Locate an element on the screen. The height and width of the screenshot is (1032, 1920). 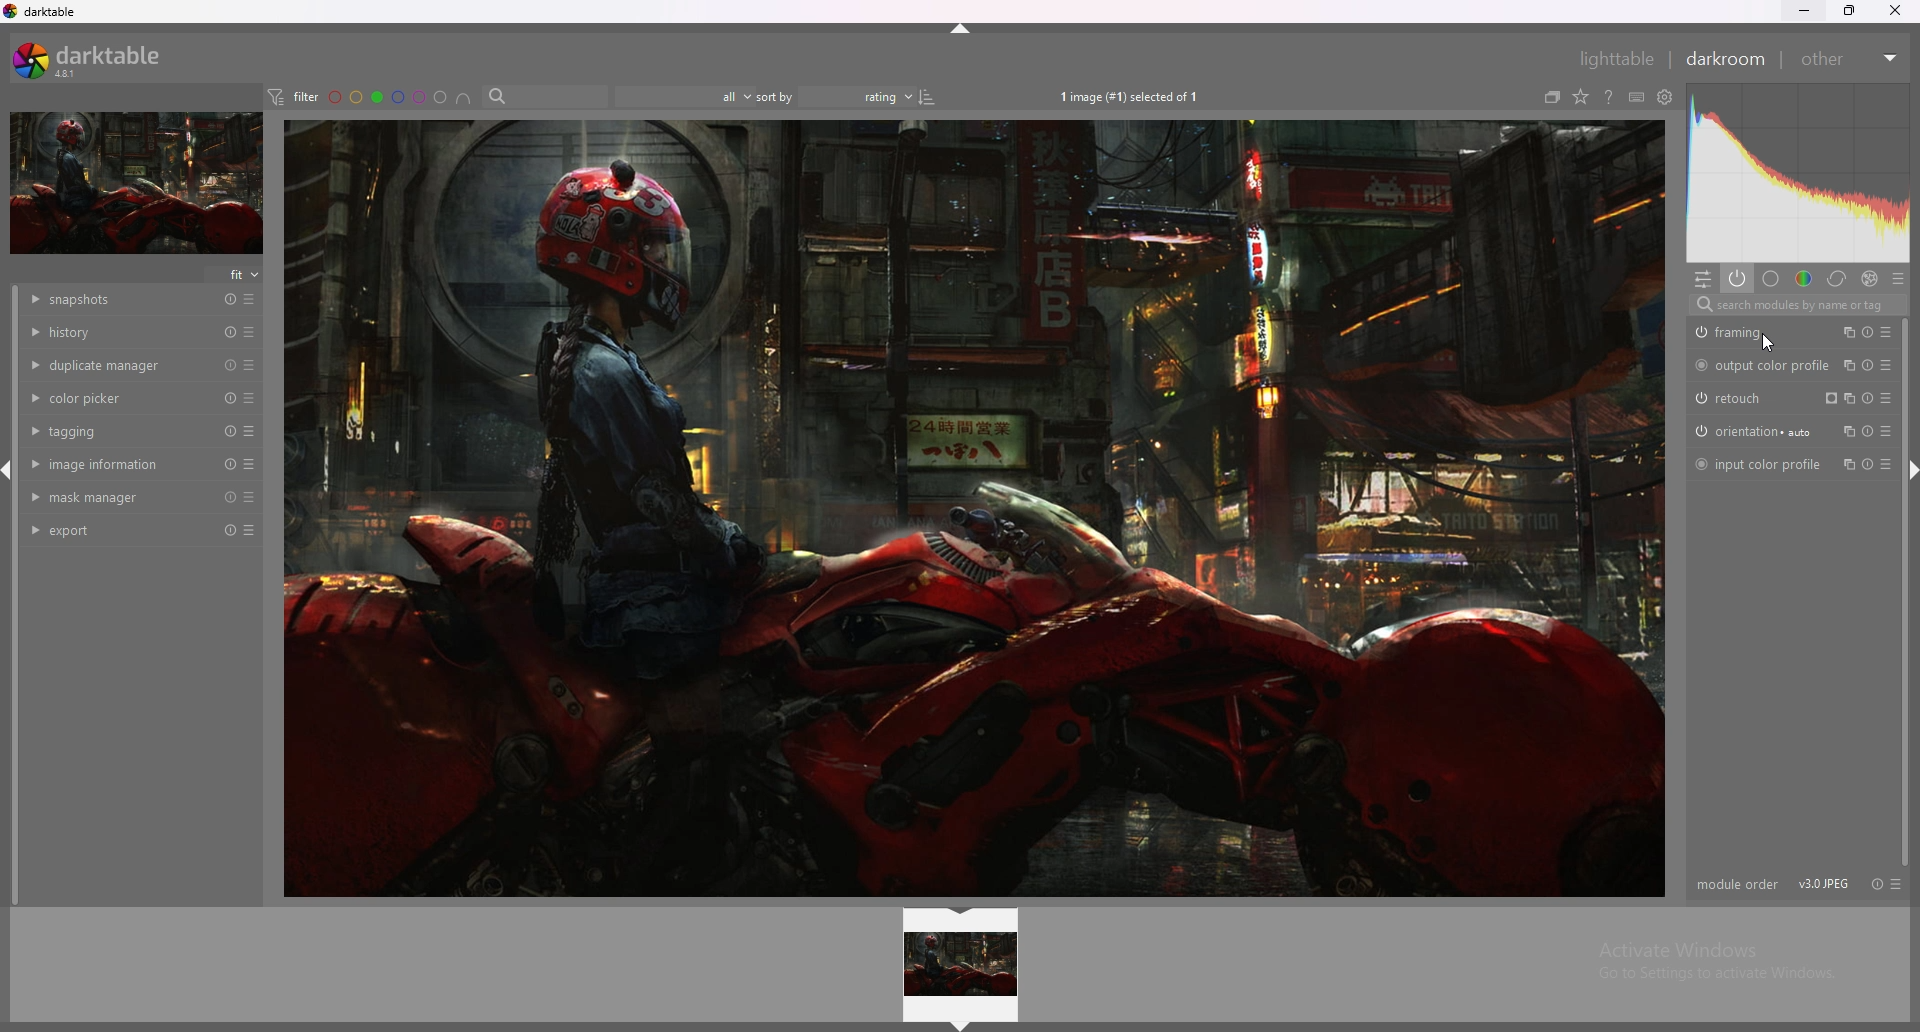
color labels is located at coordinates (389, 96).